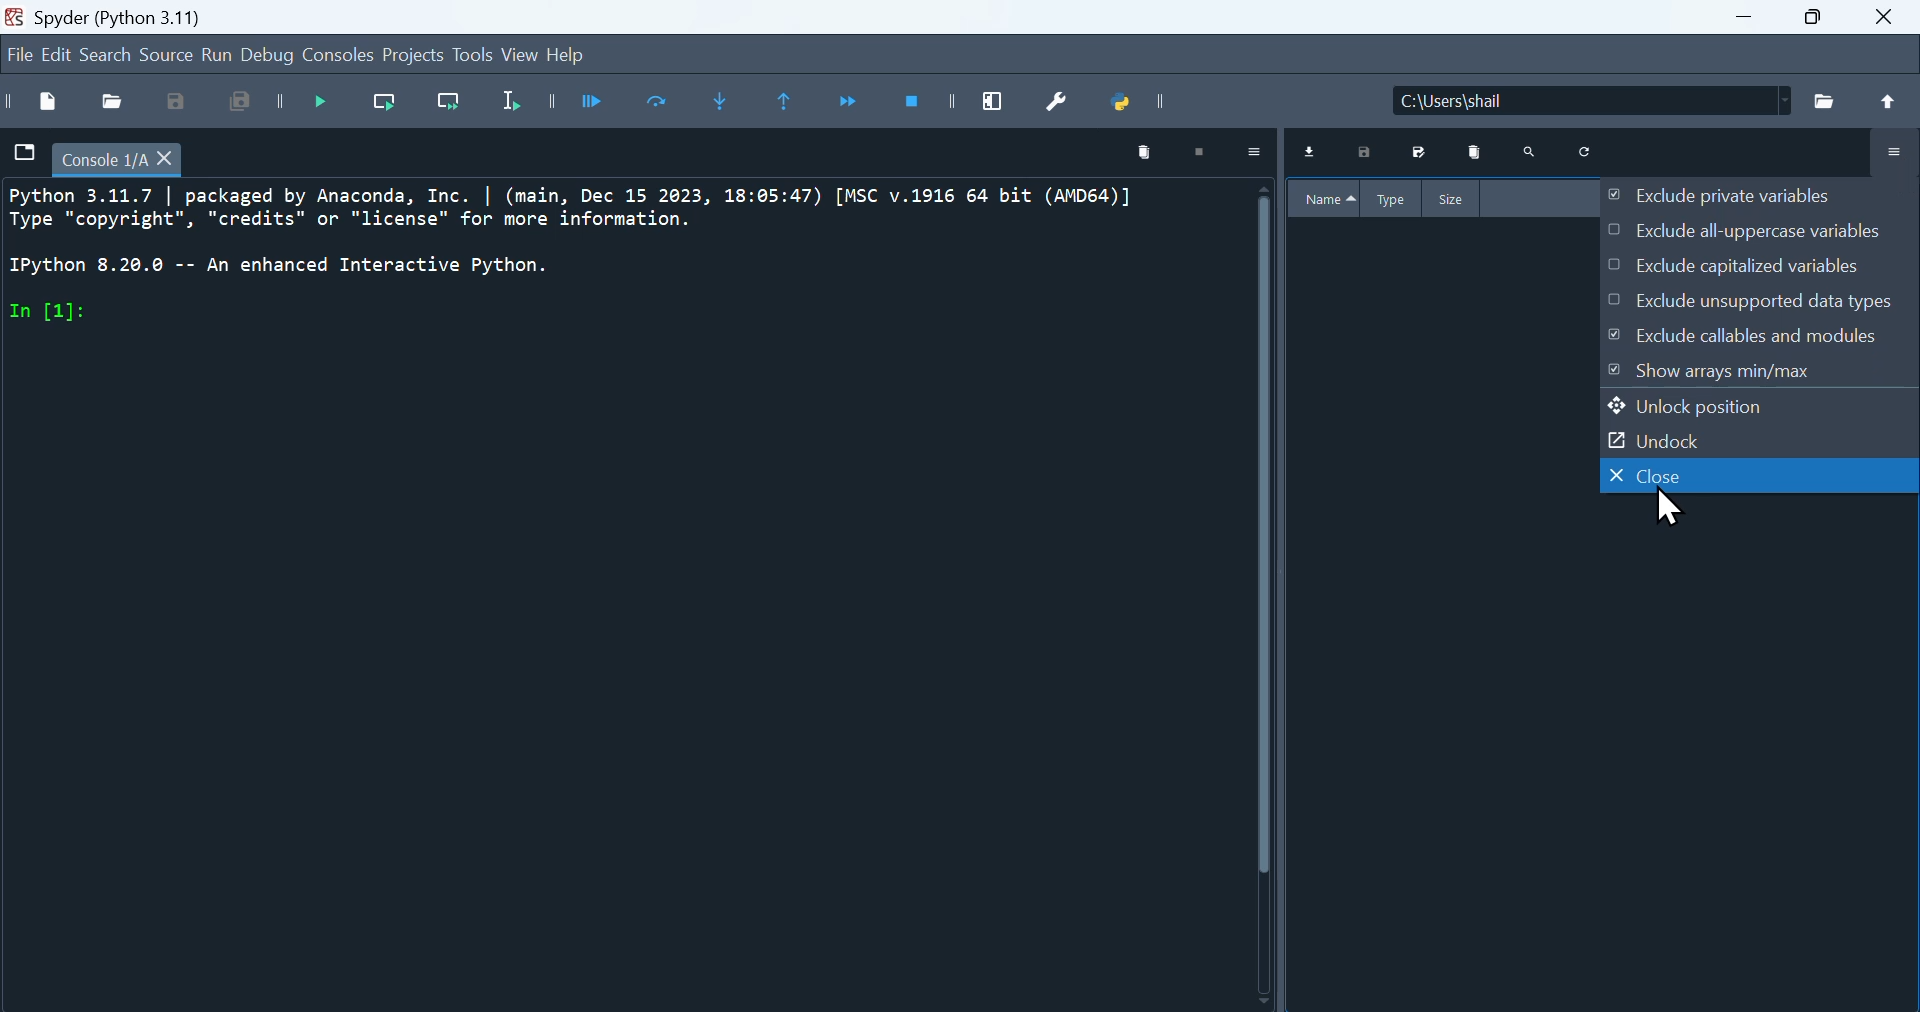 The width and height of the screenshot is (1920, 1012). Describe the element at coordinates (1711, 372) in the screenshot. I see `Show Array Min/Max` at that location.